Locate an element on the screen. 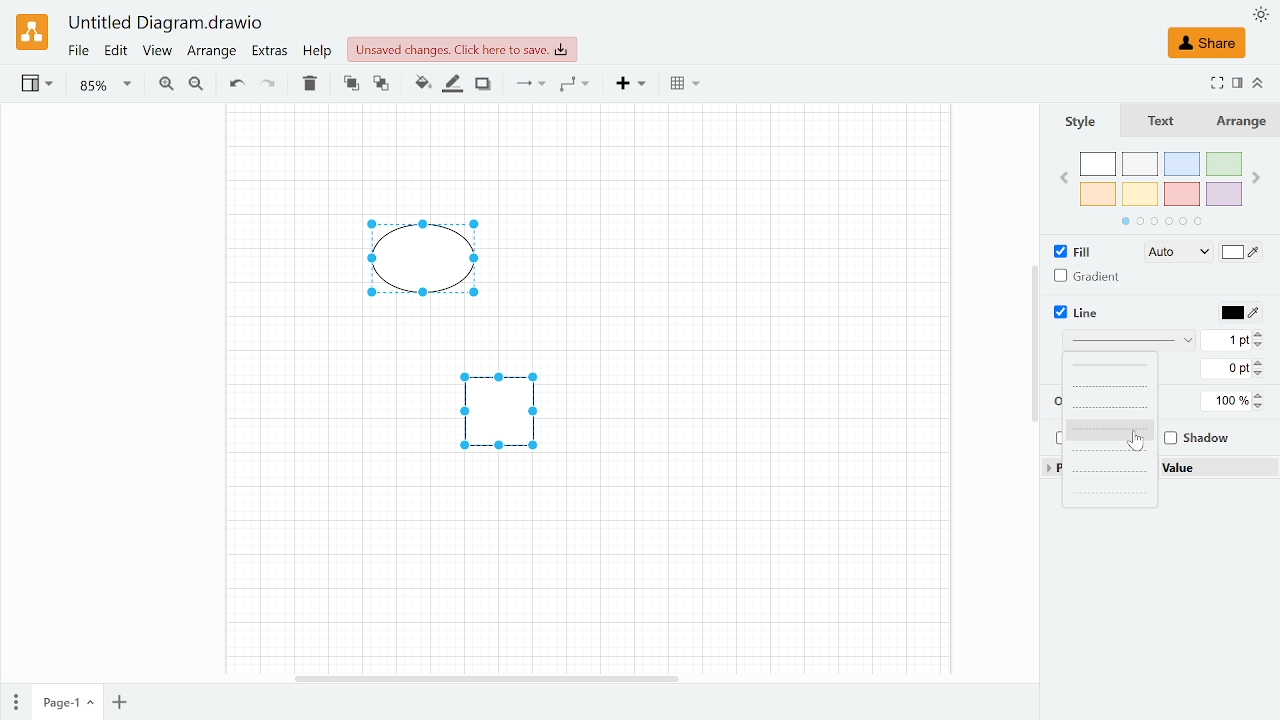  Decrease perimeter is located at coordinates (1262, 374).